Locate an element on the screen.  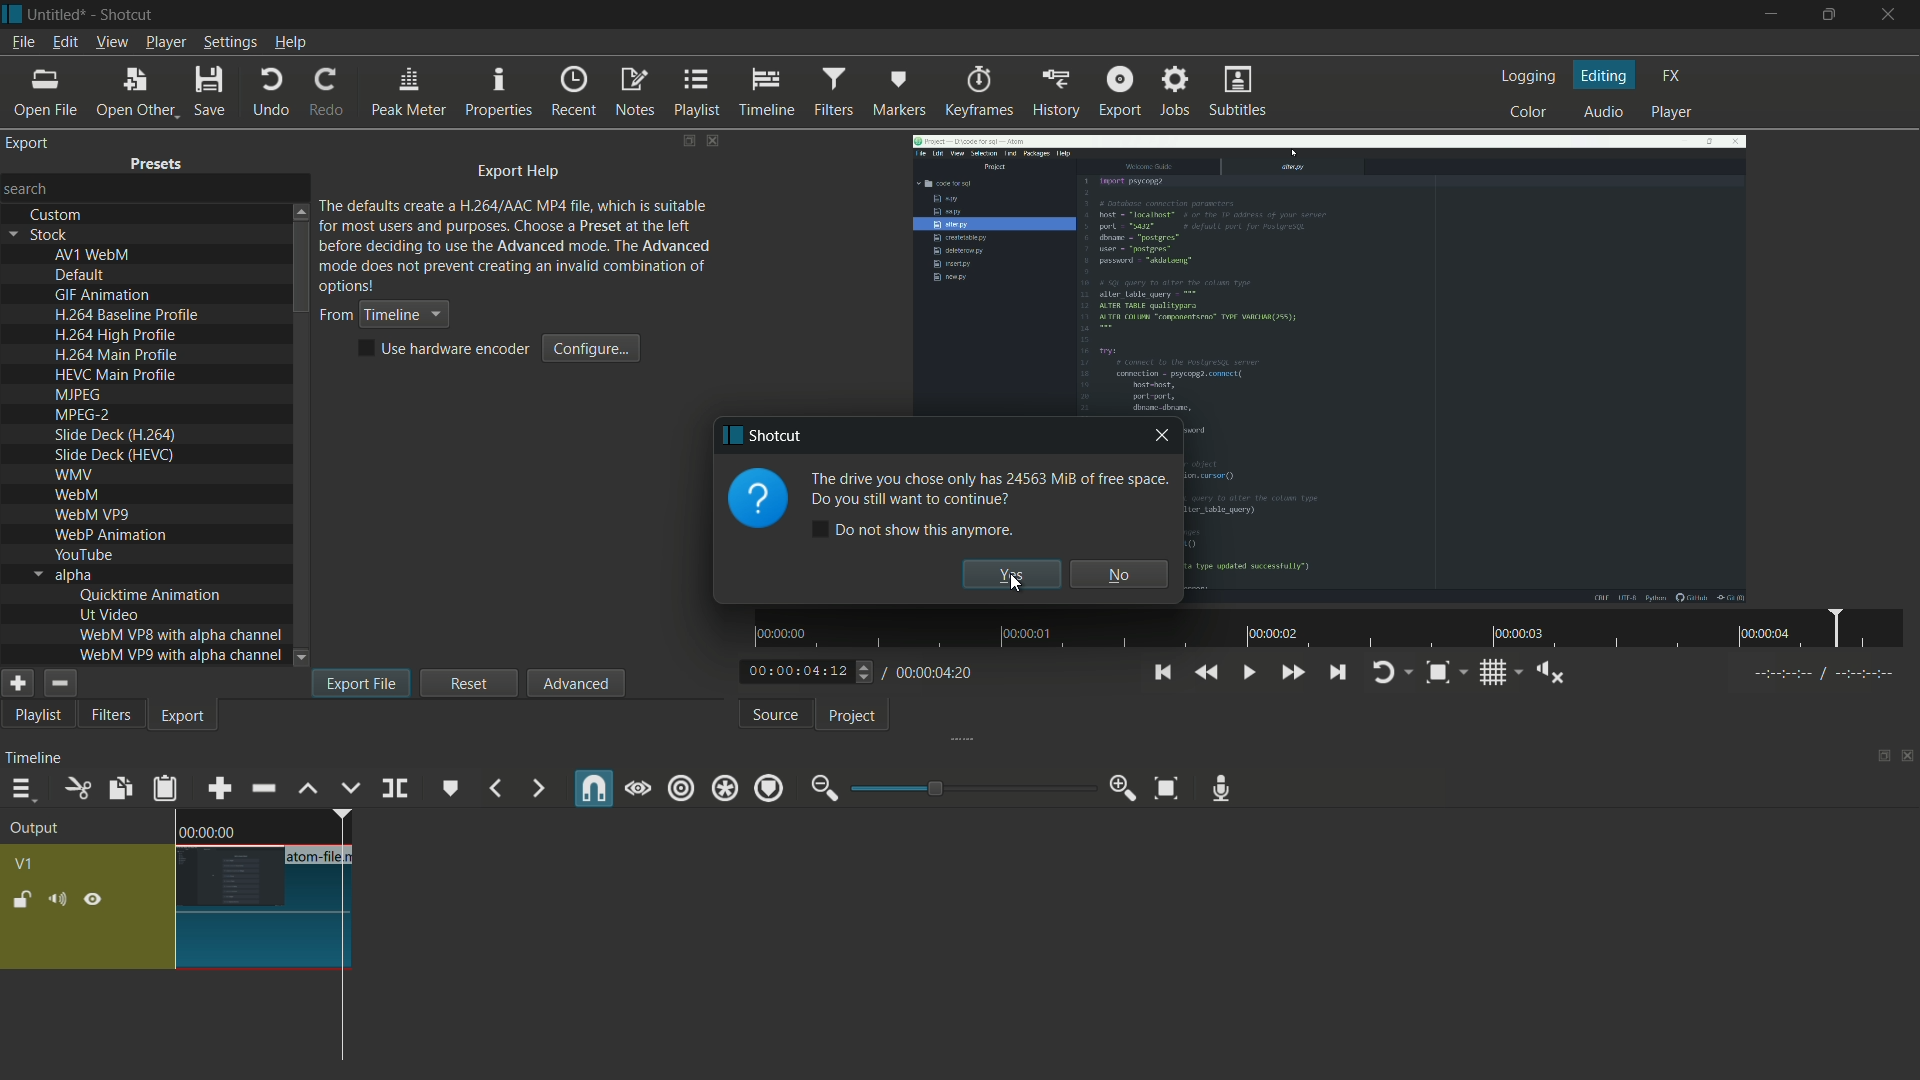
youtube is located at coordinates (83, 554).